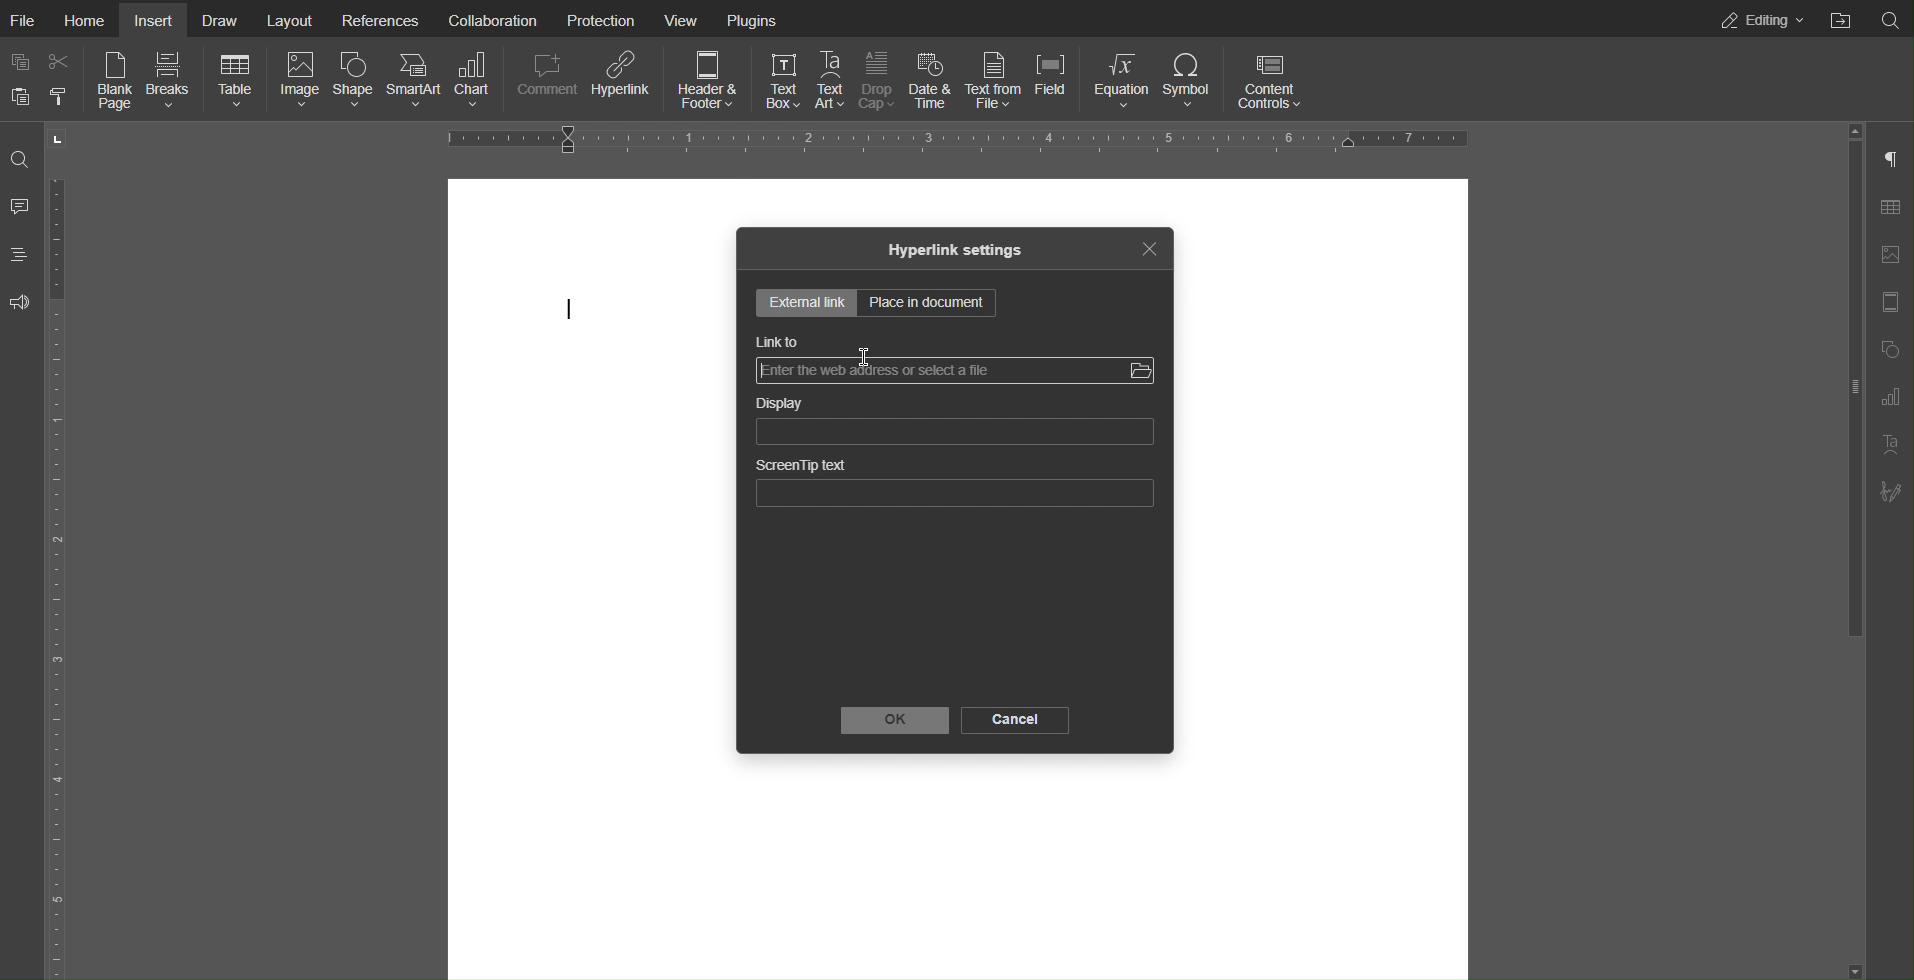  I want to click on Hyperlink, so click(621, 80).